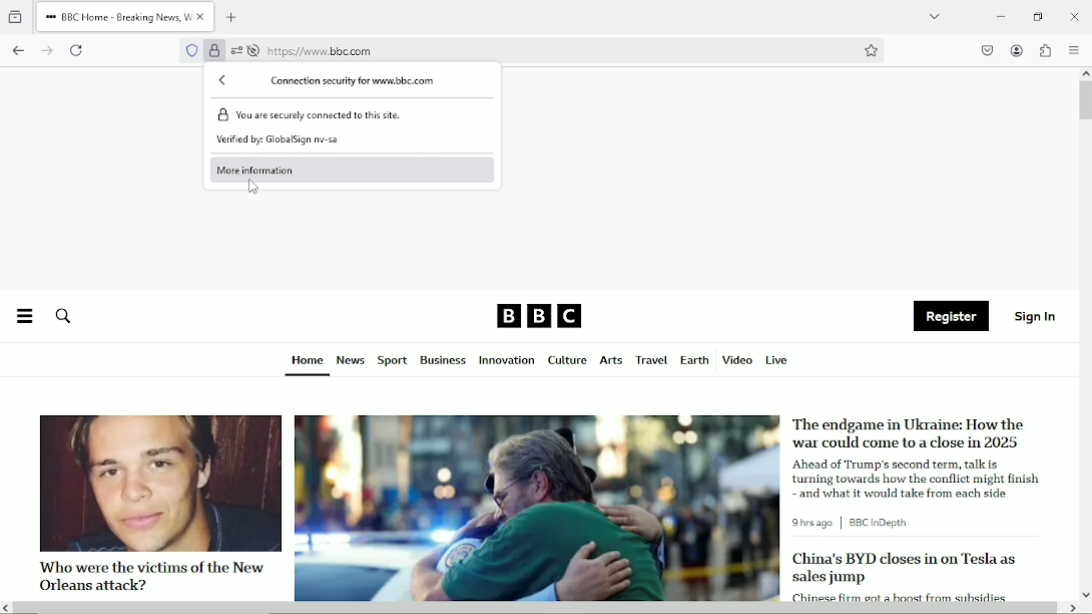 Image resolution: width=1092 pixels, height=614 pixels. Describe the element at coordinates (1073, 50) in the screenshot. I see `open application menu` at that location.